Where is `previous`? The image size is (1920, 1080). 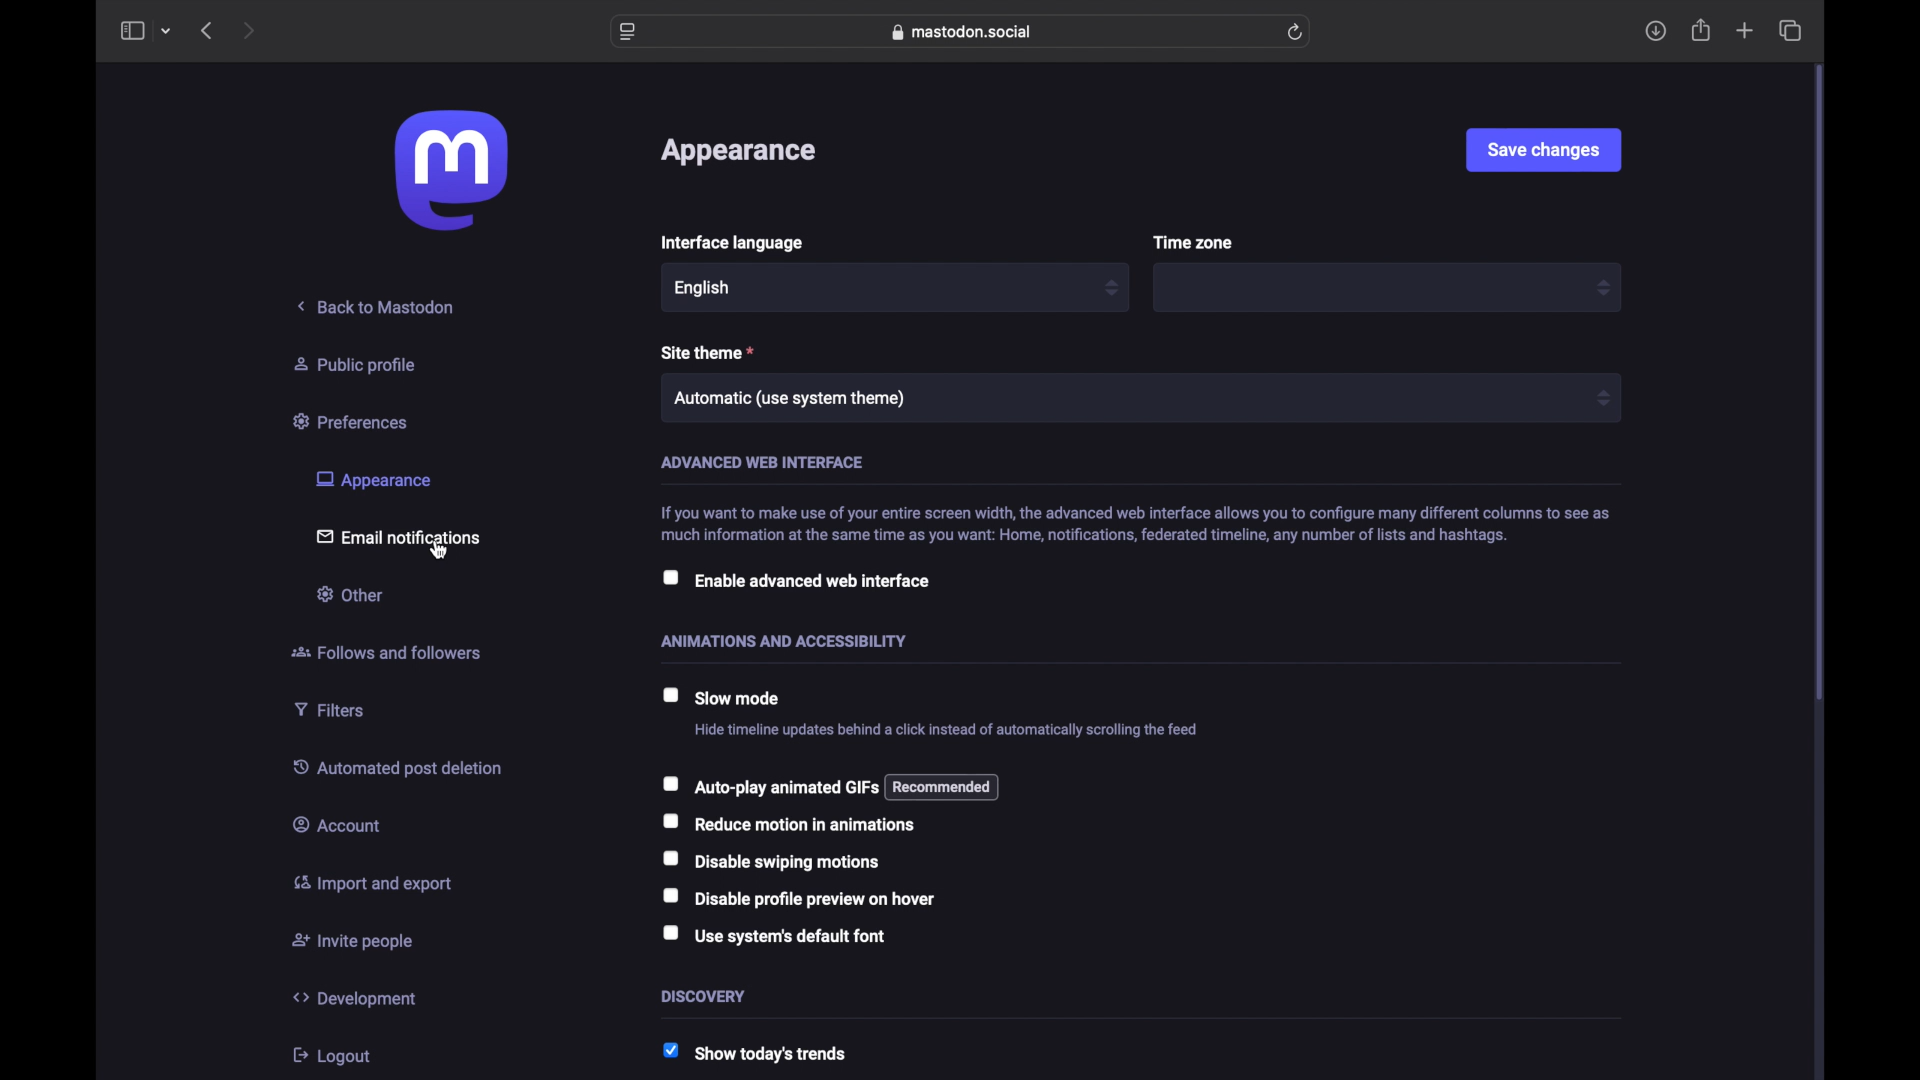 previous is located at coordinates (206, 30).